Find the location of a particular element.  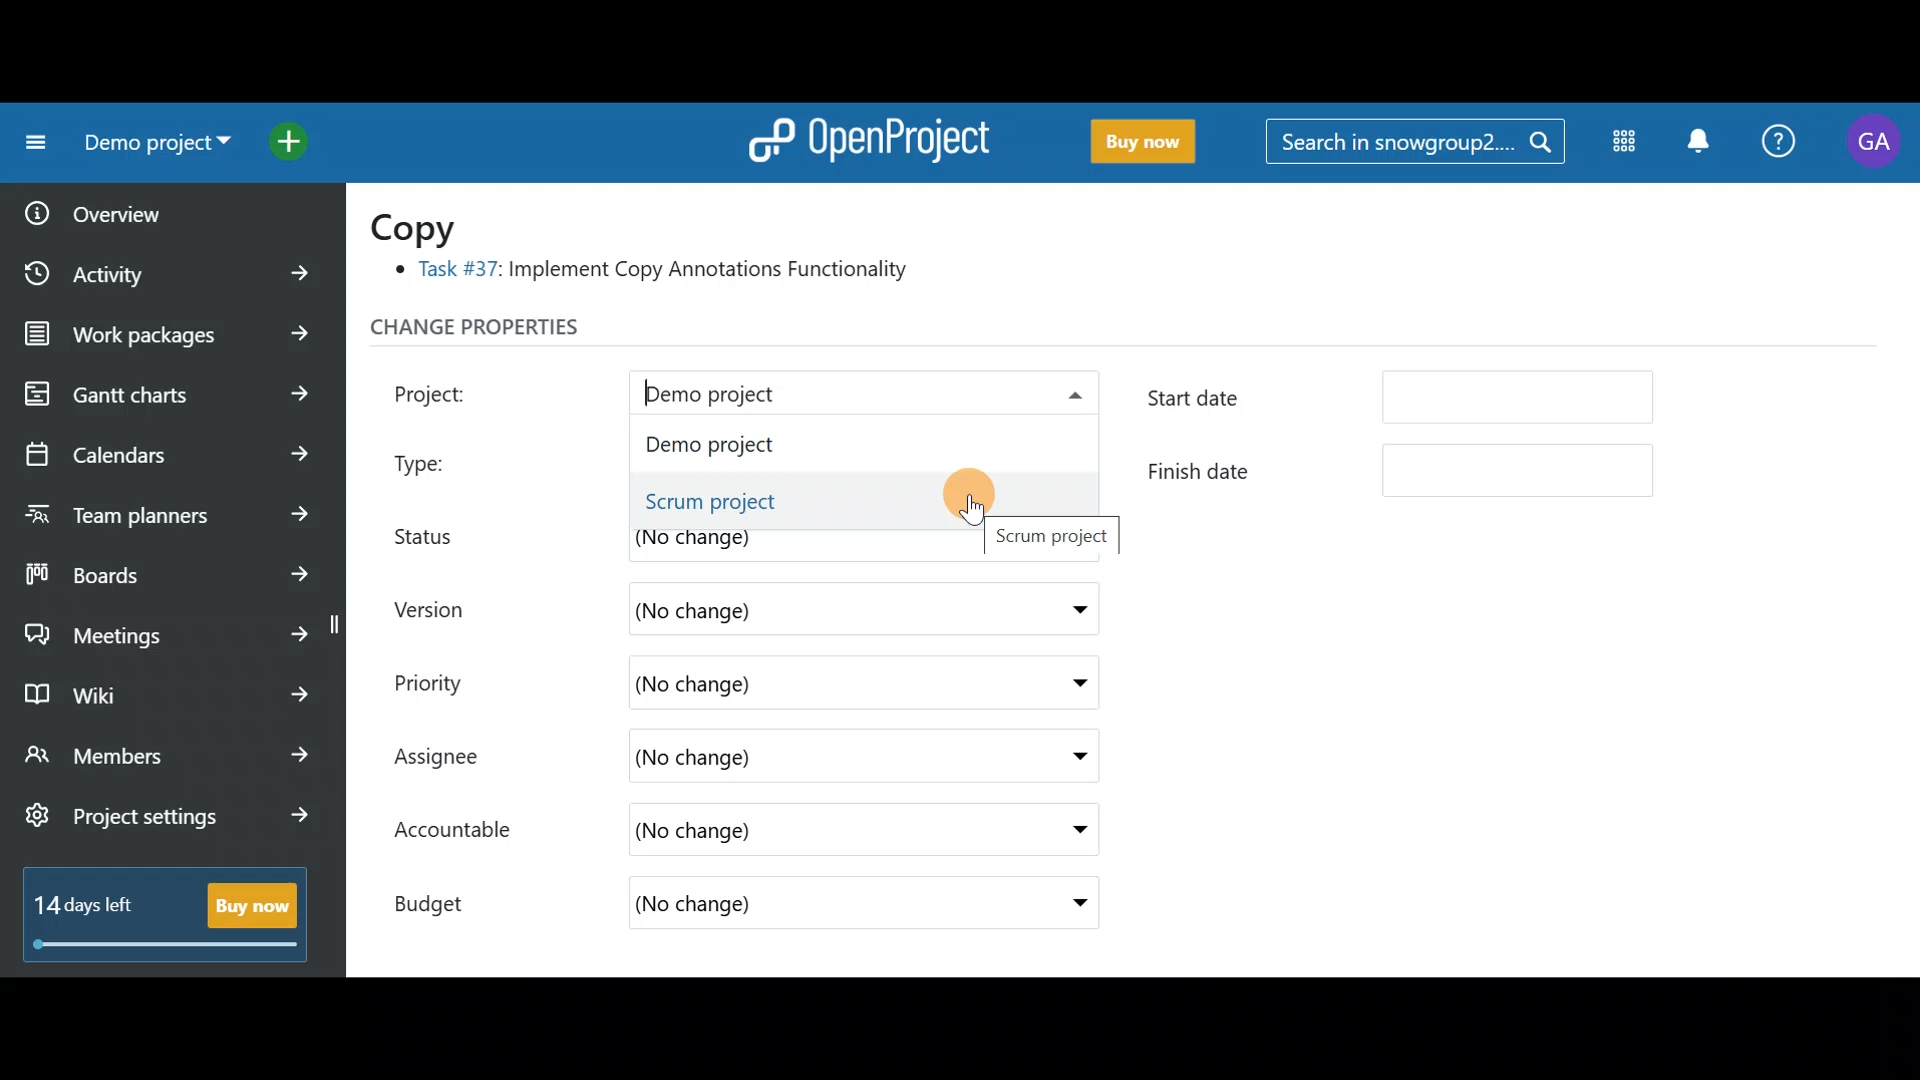

Project drop down is located at coordinates (1068, 399).